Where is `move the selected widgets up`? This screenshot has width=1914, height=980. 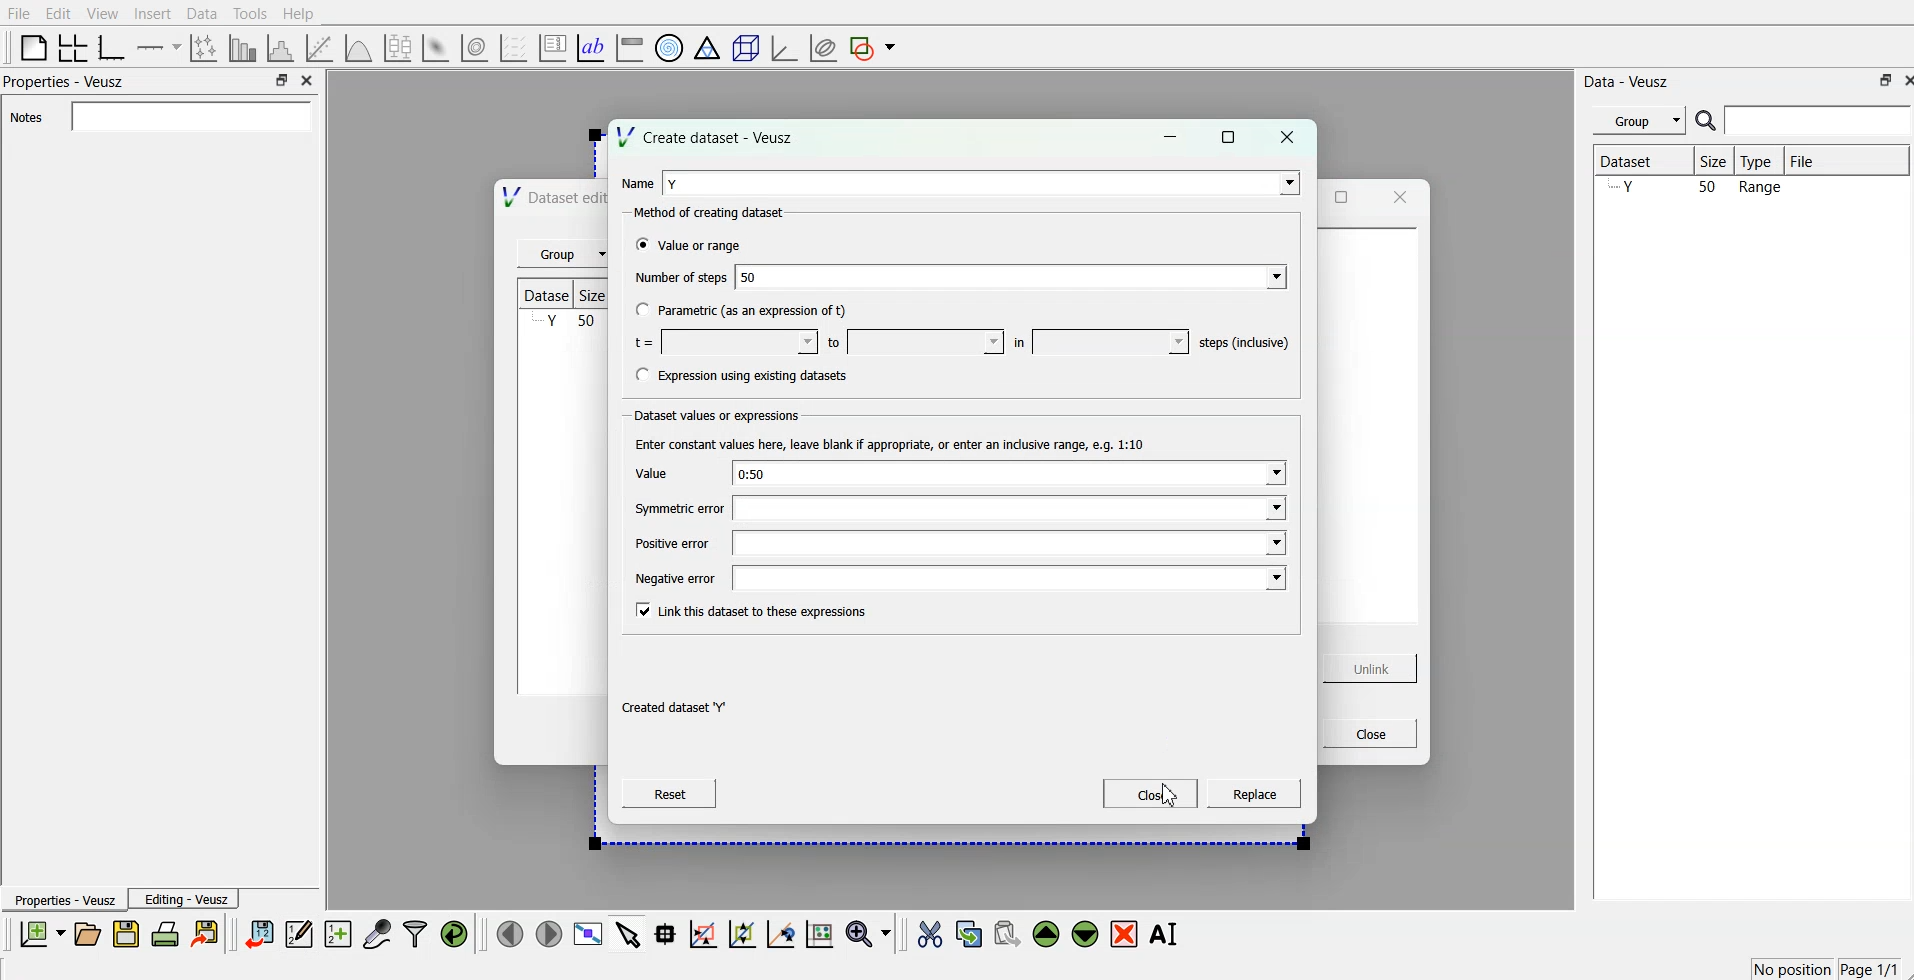
move the selected widgets up is located at coordinates (1048, 934).